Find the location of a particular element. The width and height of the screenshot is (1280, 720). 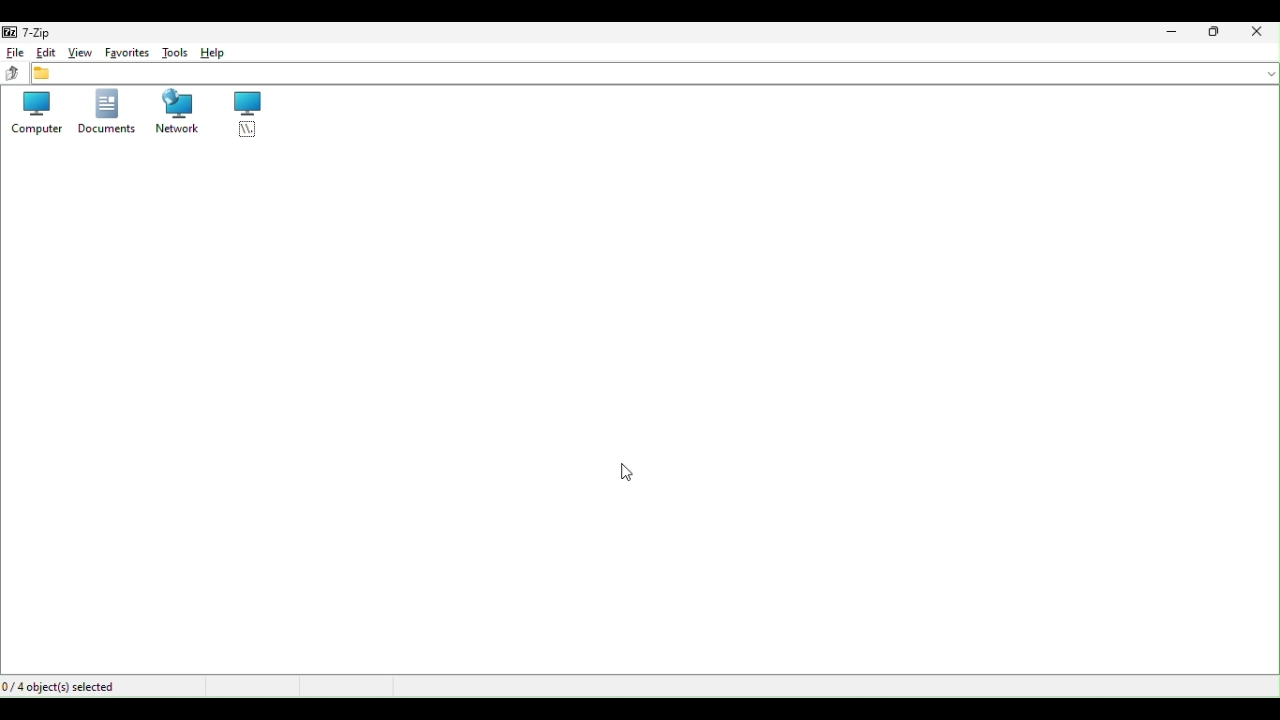

Edit is located at coordinates (45, 55).